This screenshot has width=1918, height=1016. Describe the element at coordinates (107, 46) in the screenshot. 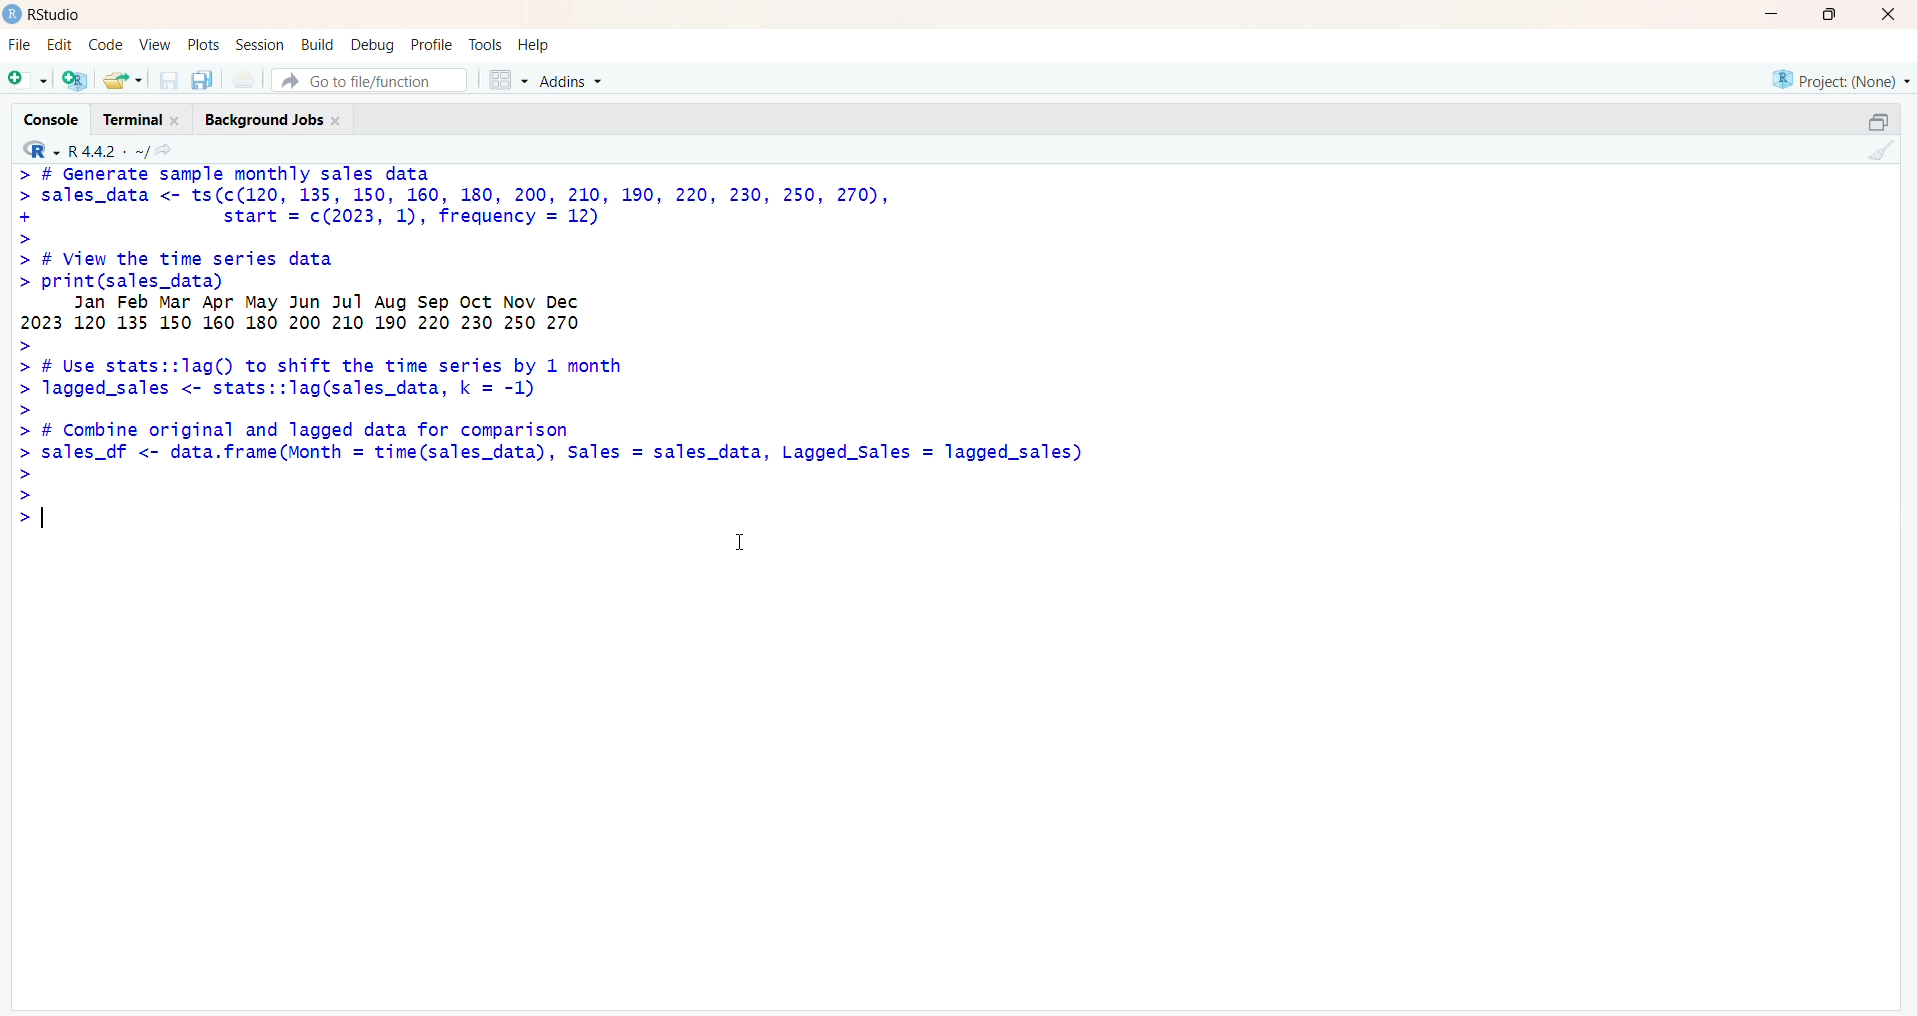

I see `code` at that location.